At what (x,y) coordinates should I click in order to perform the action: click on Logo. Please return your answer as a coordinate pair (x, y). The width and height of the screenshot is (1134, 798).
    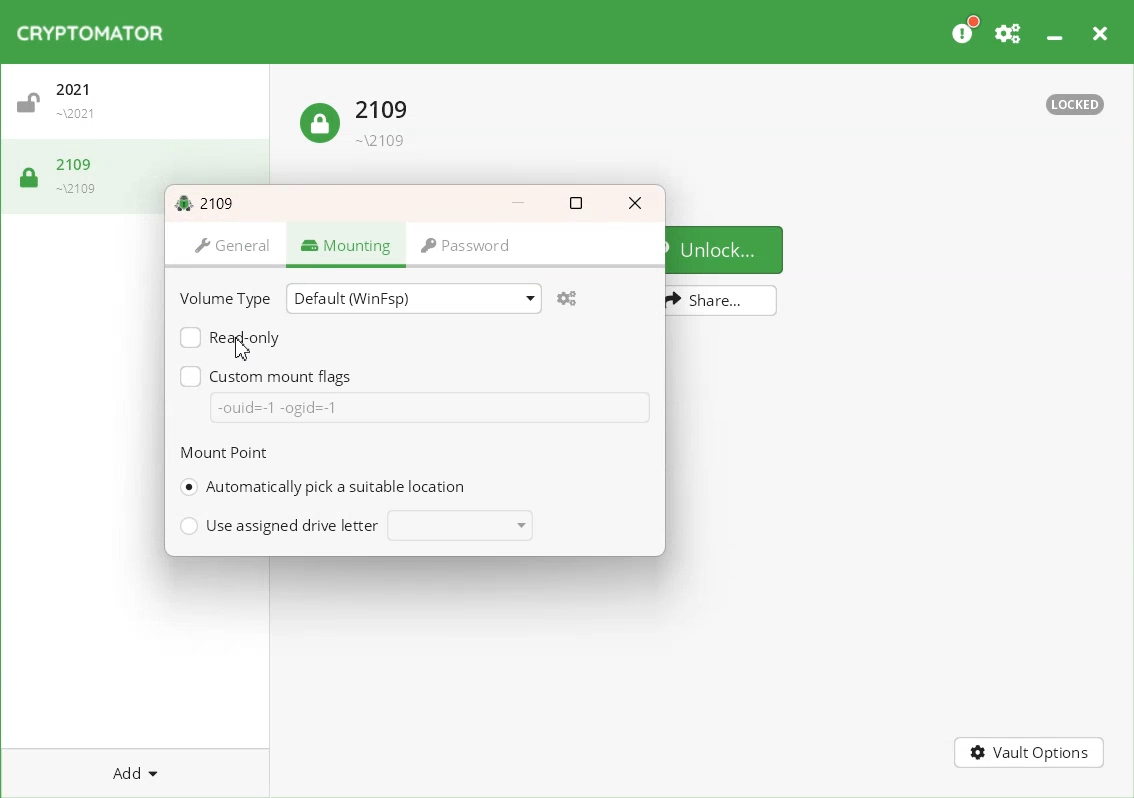
    Looking at the image, I should click on (93, 32).